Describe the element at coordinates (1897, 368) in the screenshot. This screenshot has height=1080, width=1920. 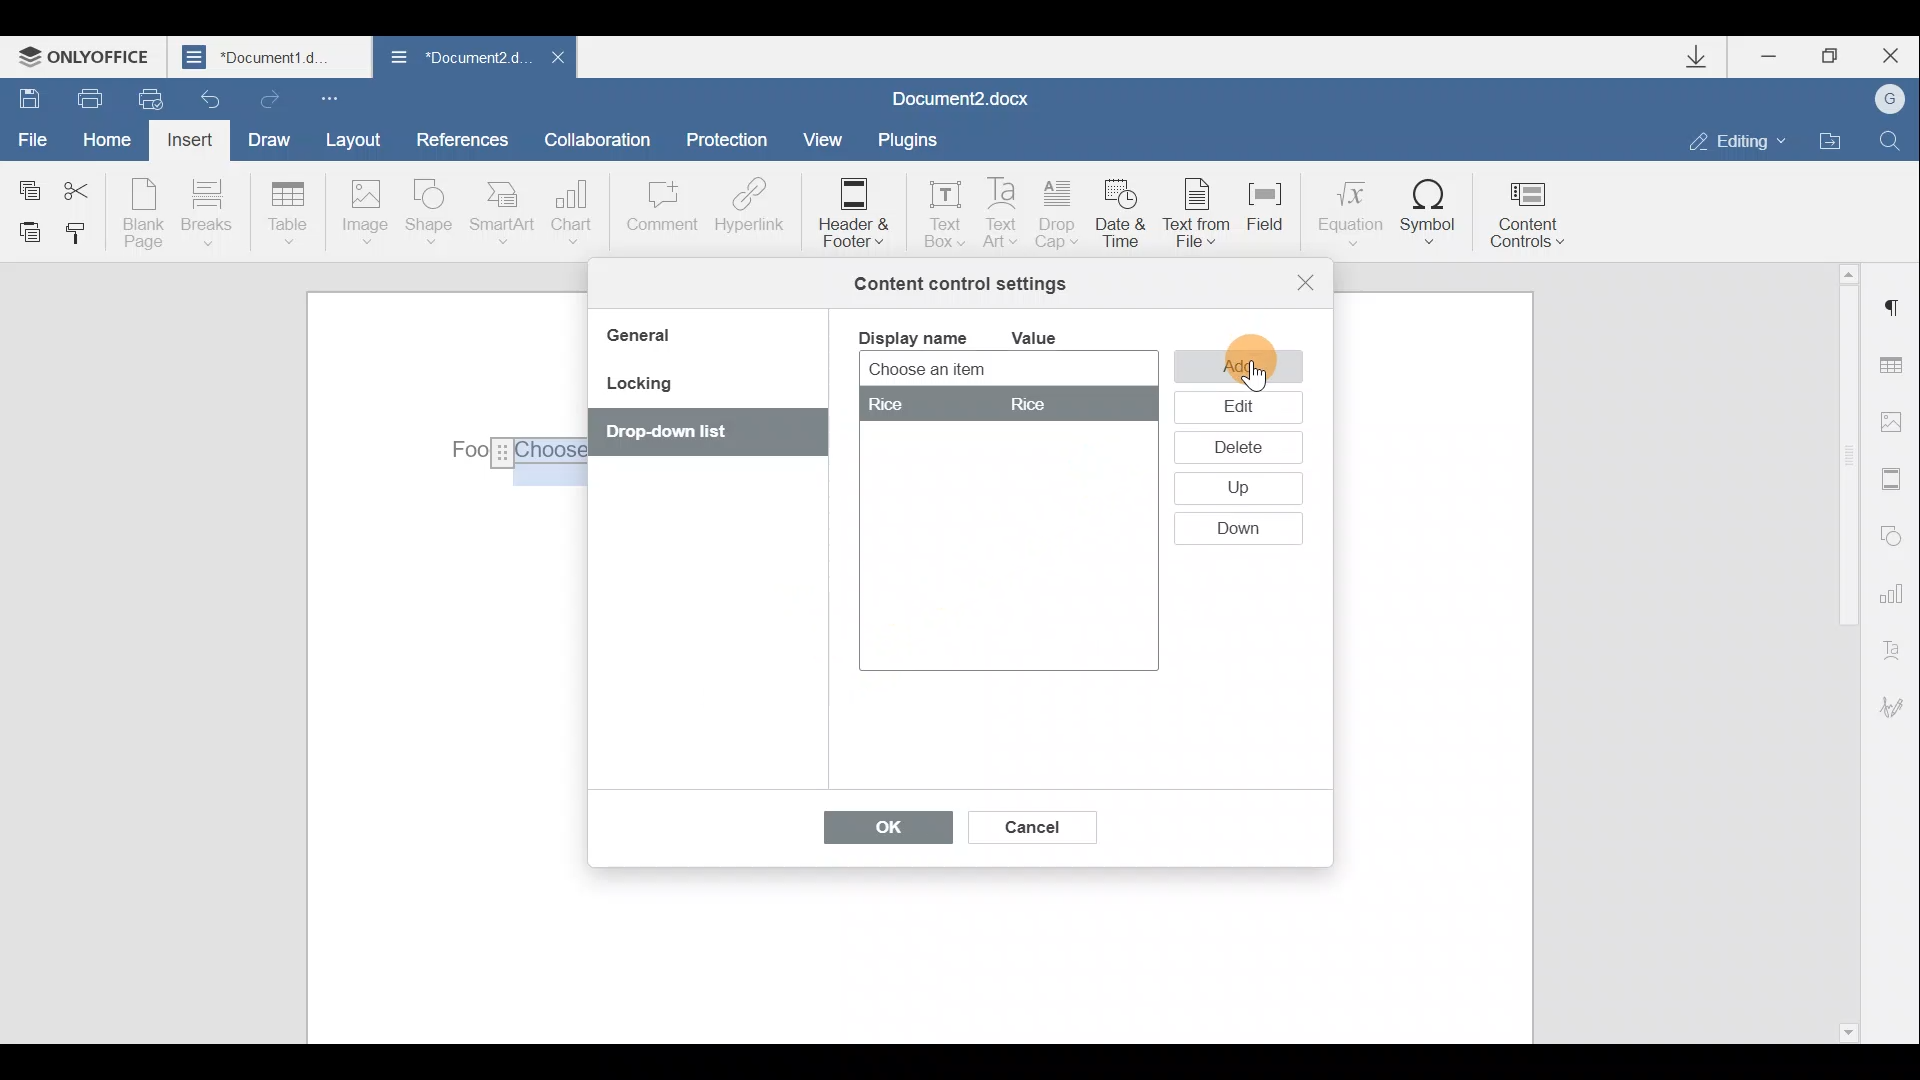
I see `Table settings` at that location.